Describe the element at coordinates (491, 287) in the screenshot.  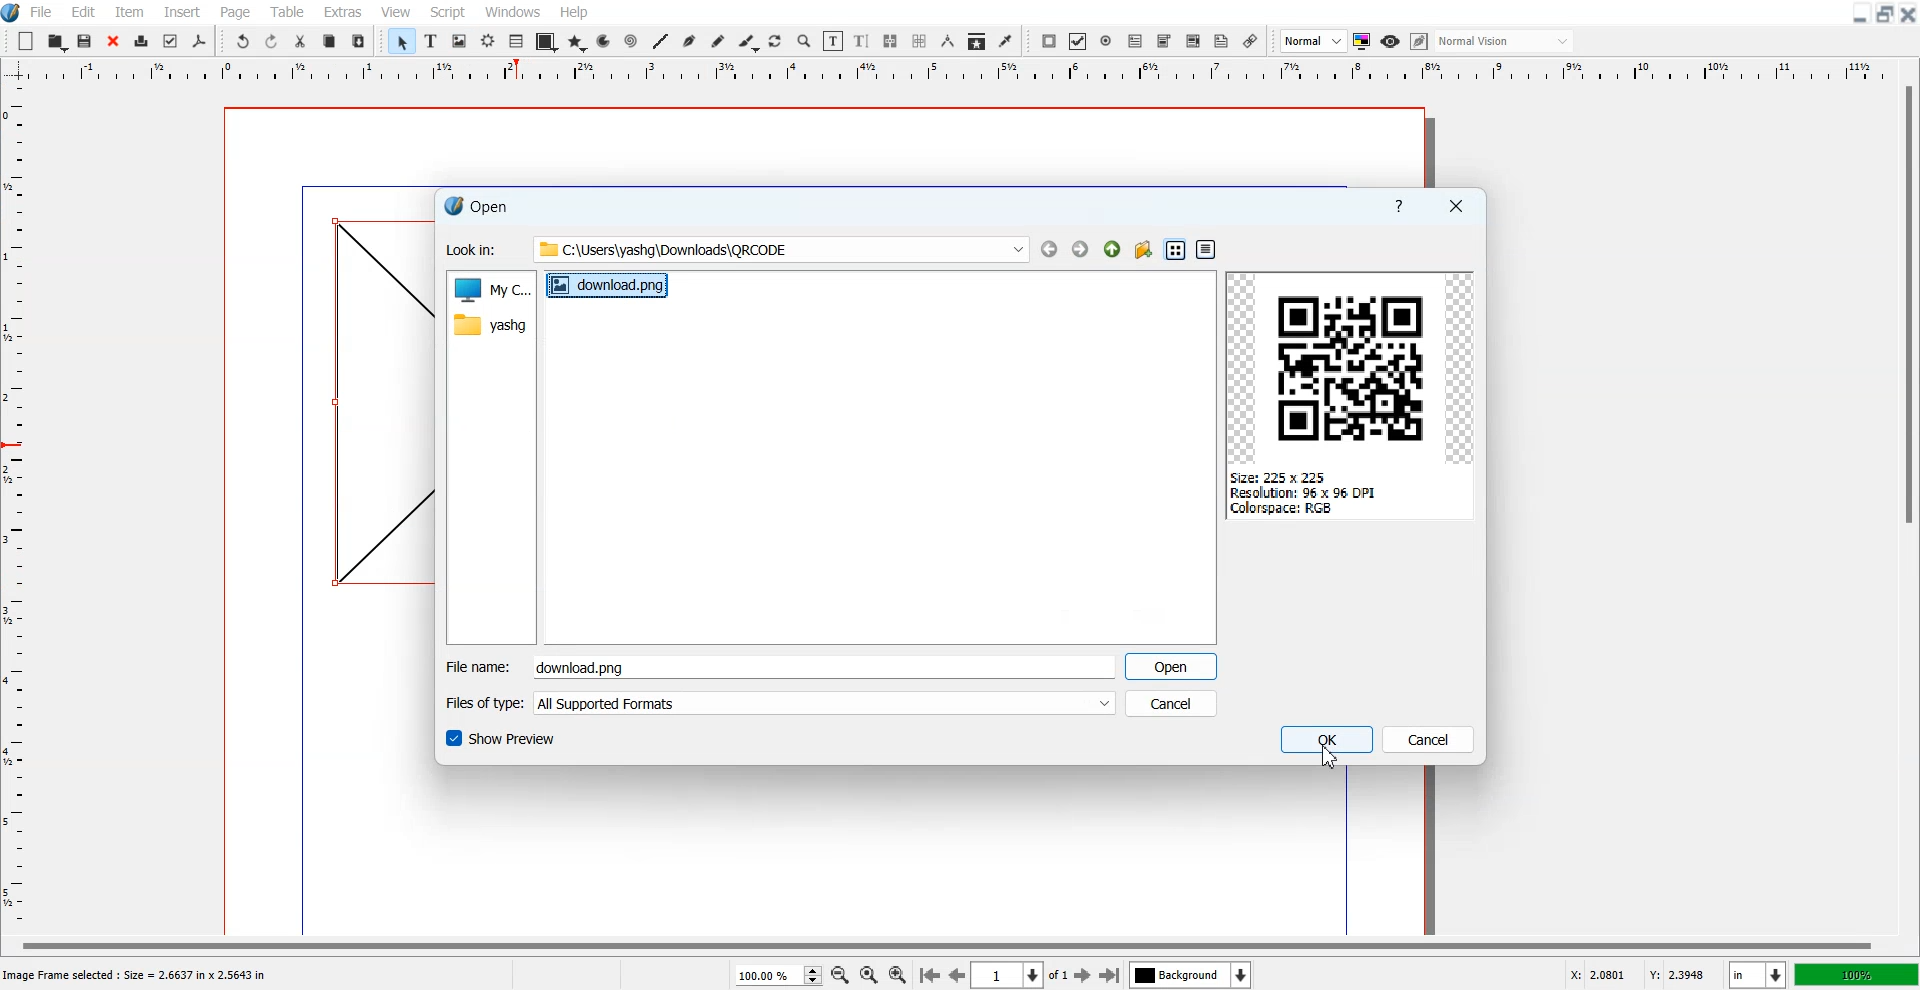
I see `My computer` at that location.